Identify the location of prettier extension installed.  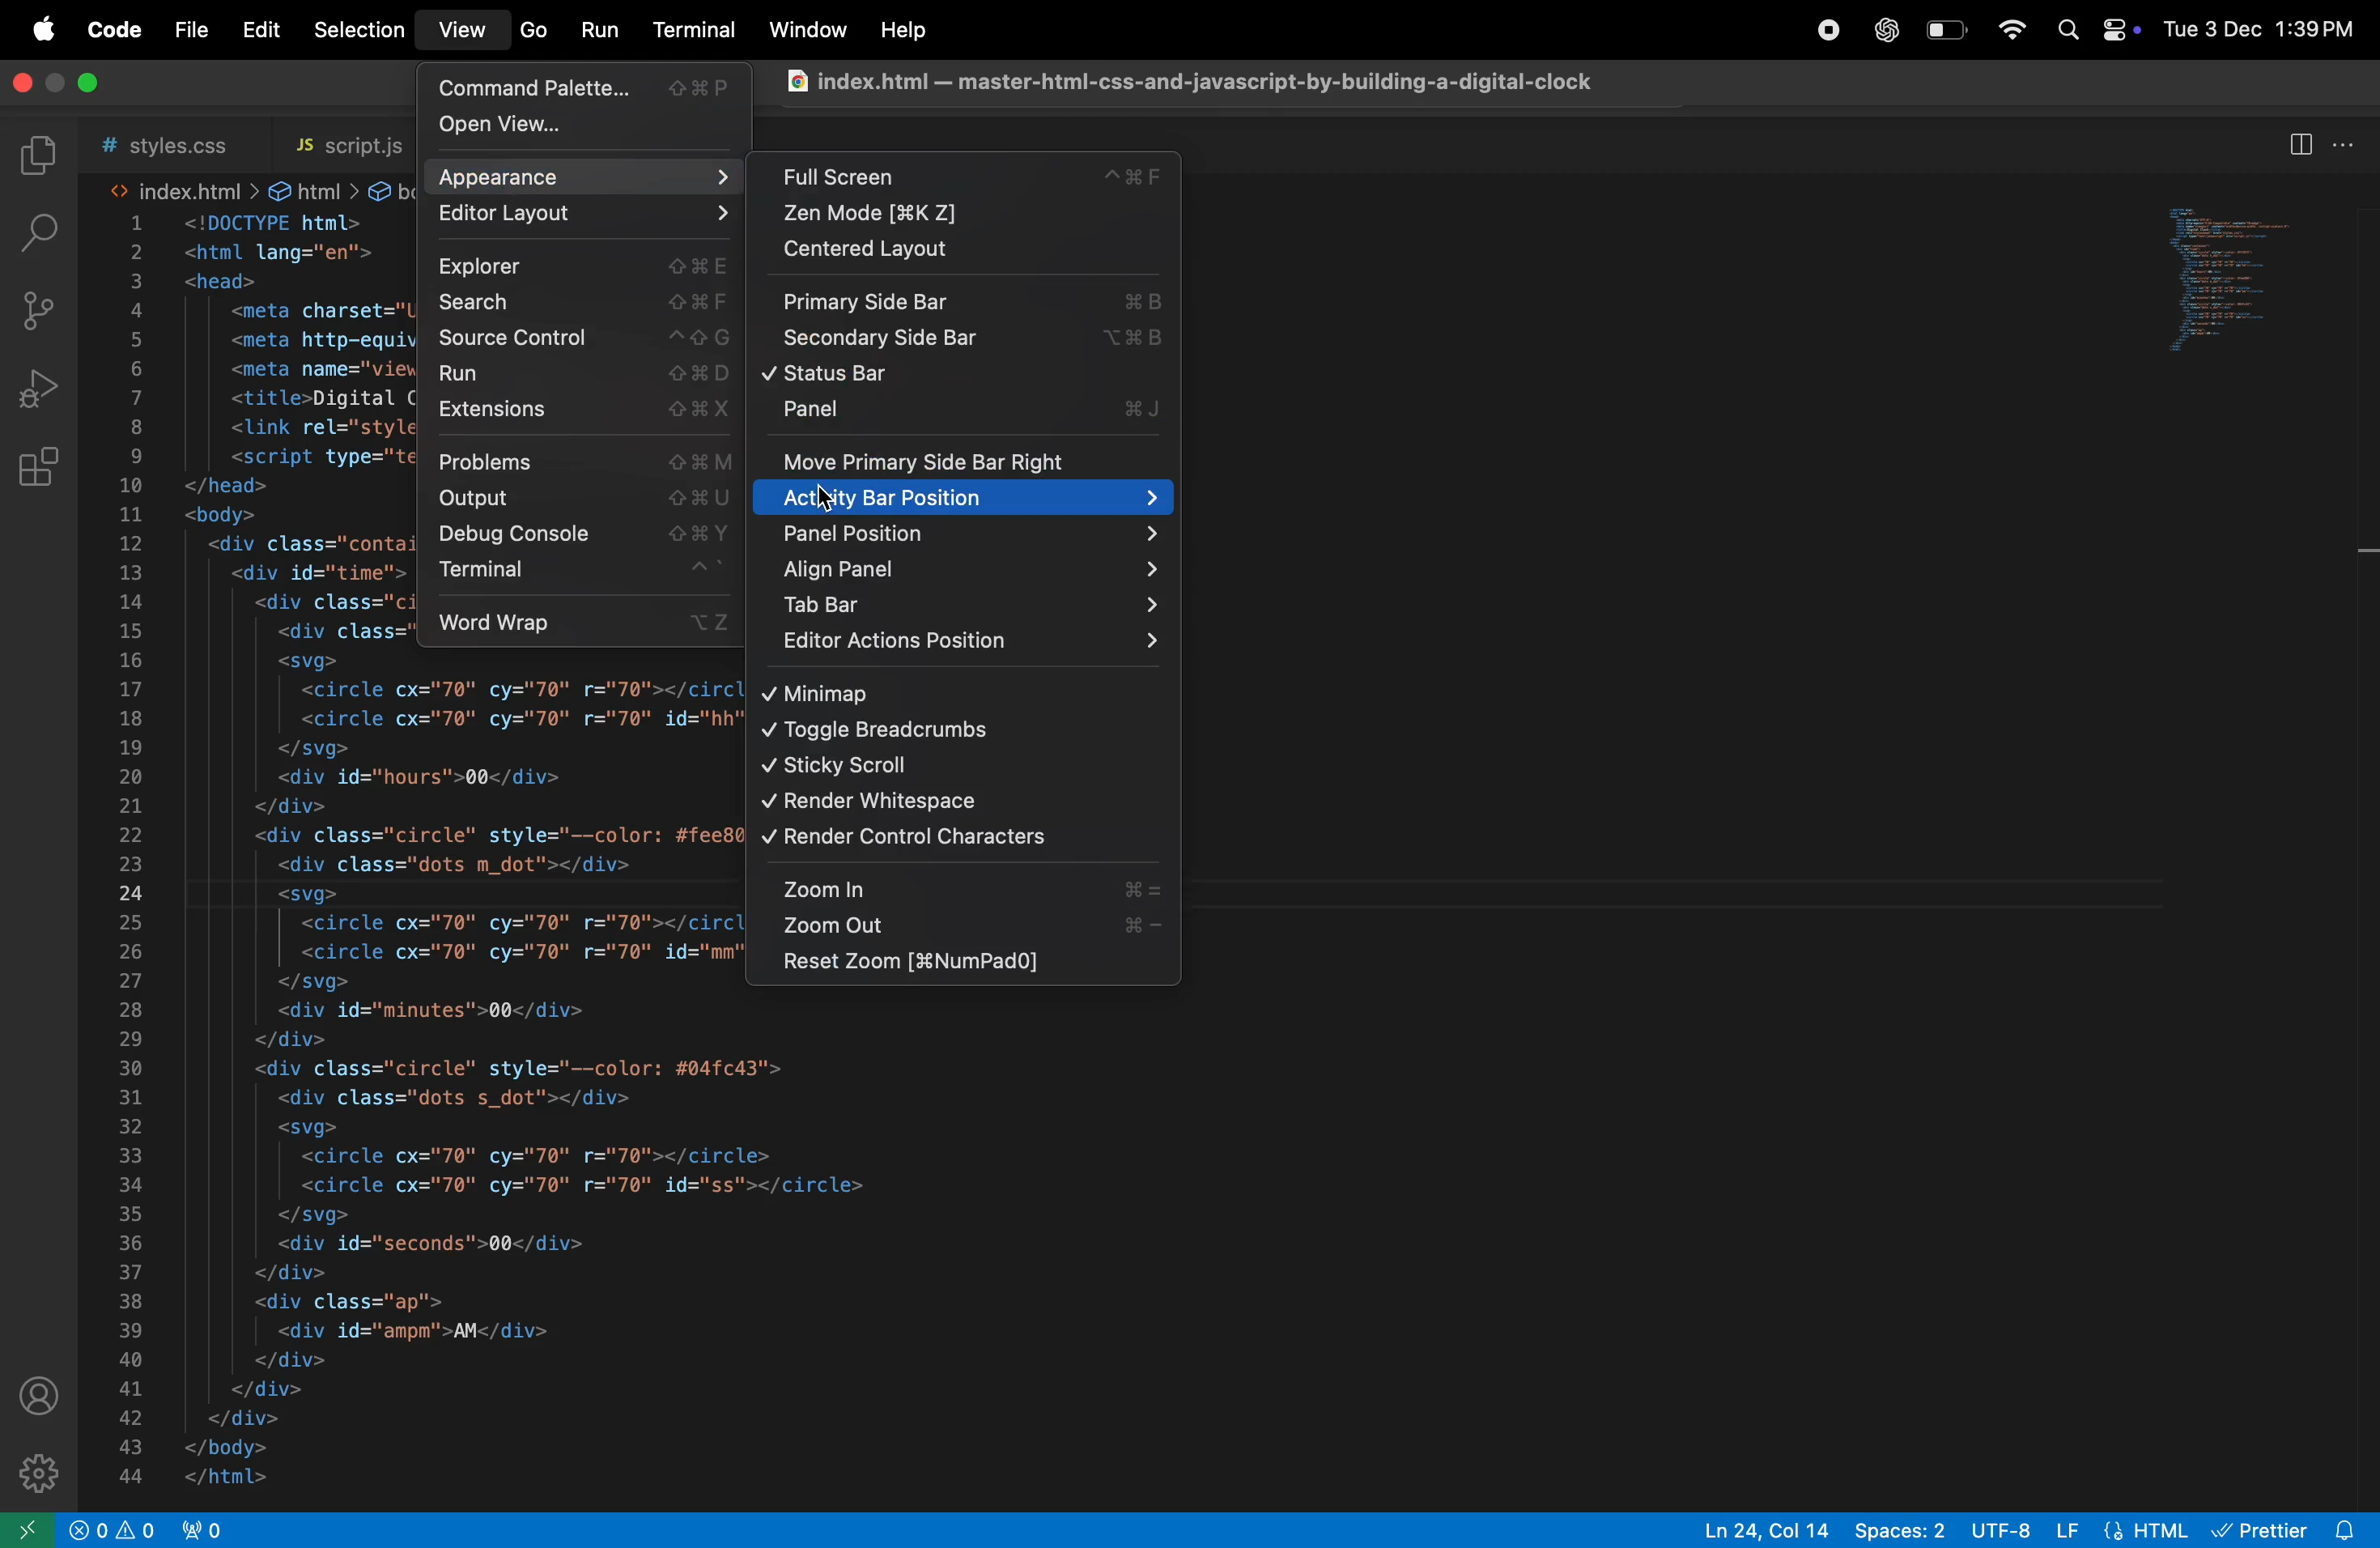
(2292, 1529).